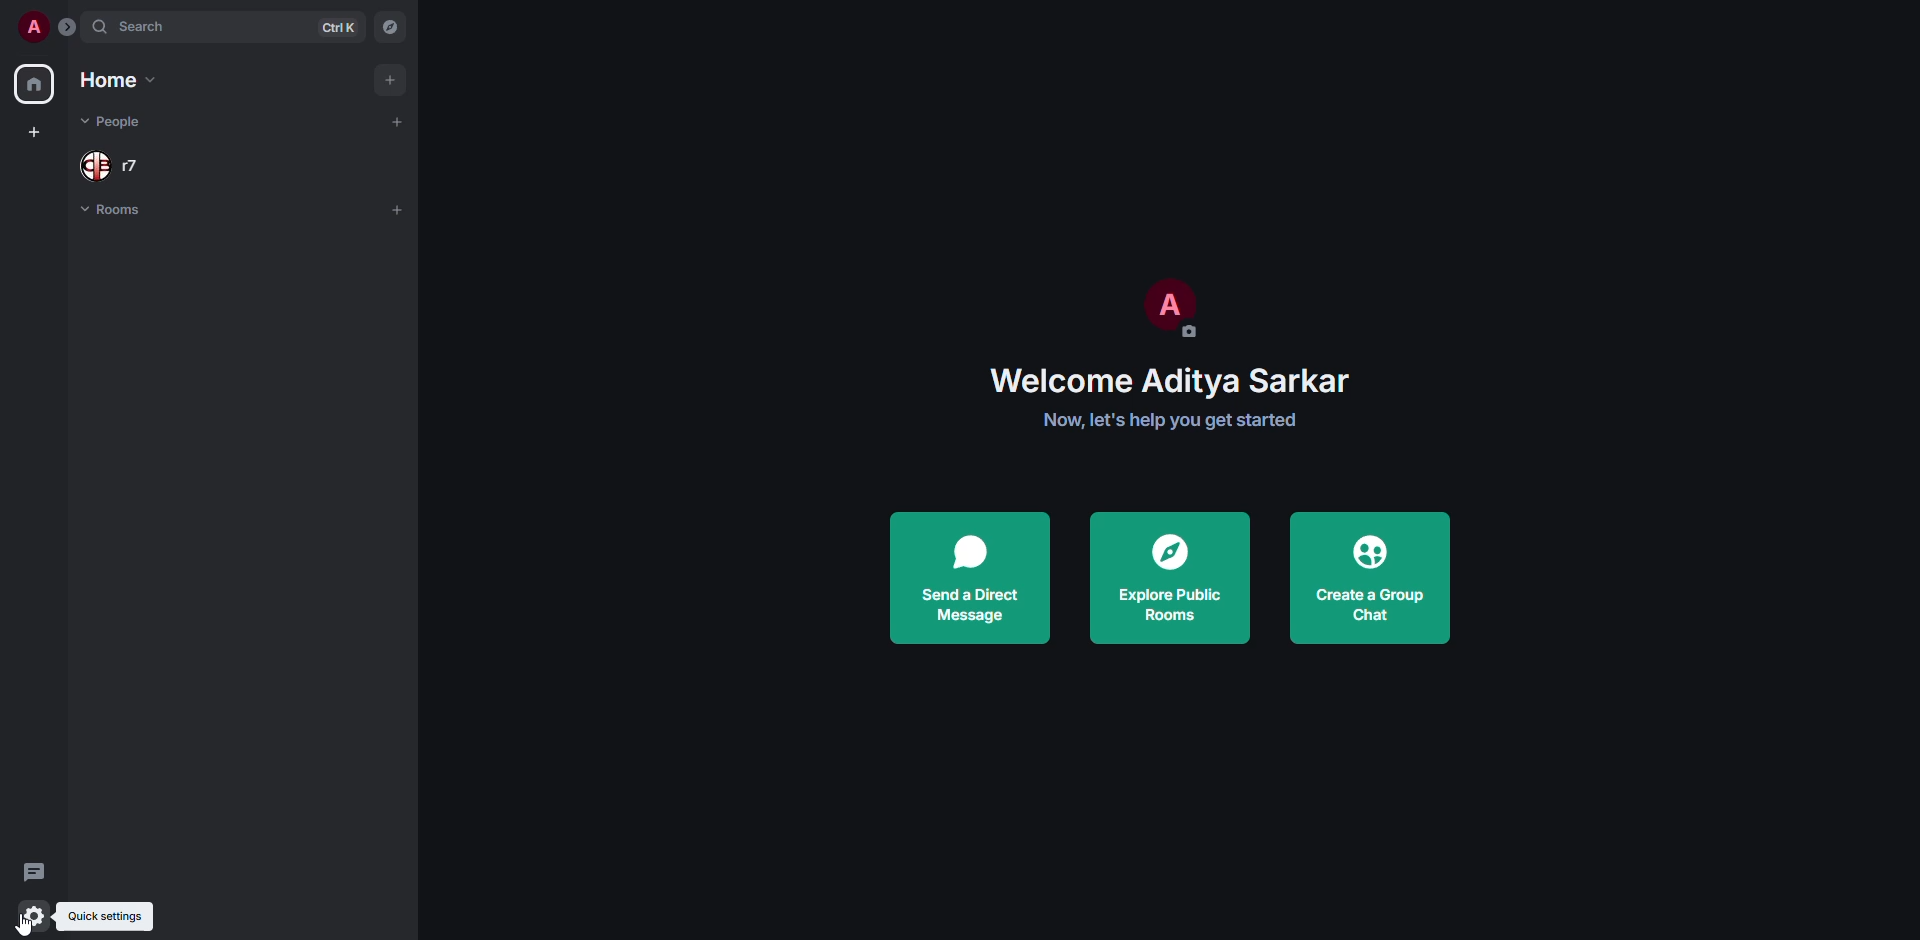  What do you see at coordinates (28, 872) in the screenshot?
I see `threads` at bounding box center [28, 872].